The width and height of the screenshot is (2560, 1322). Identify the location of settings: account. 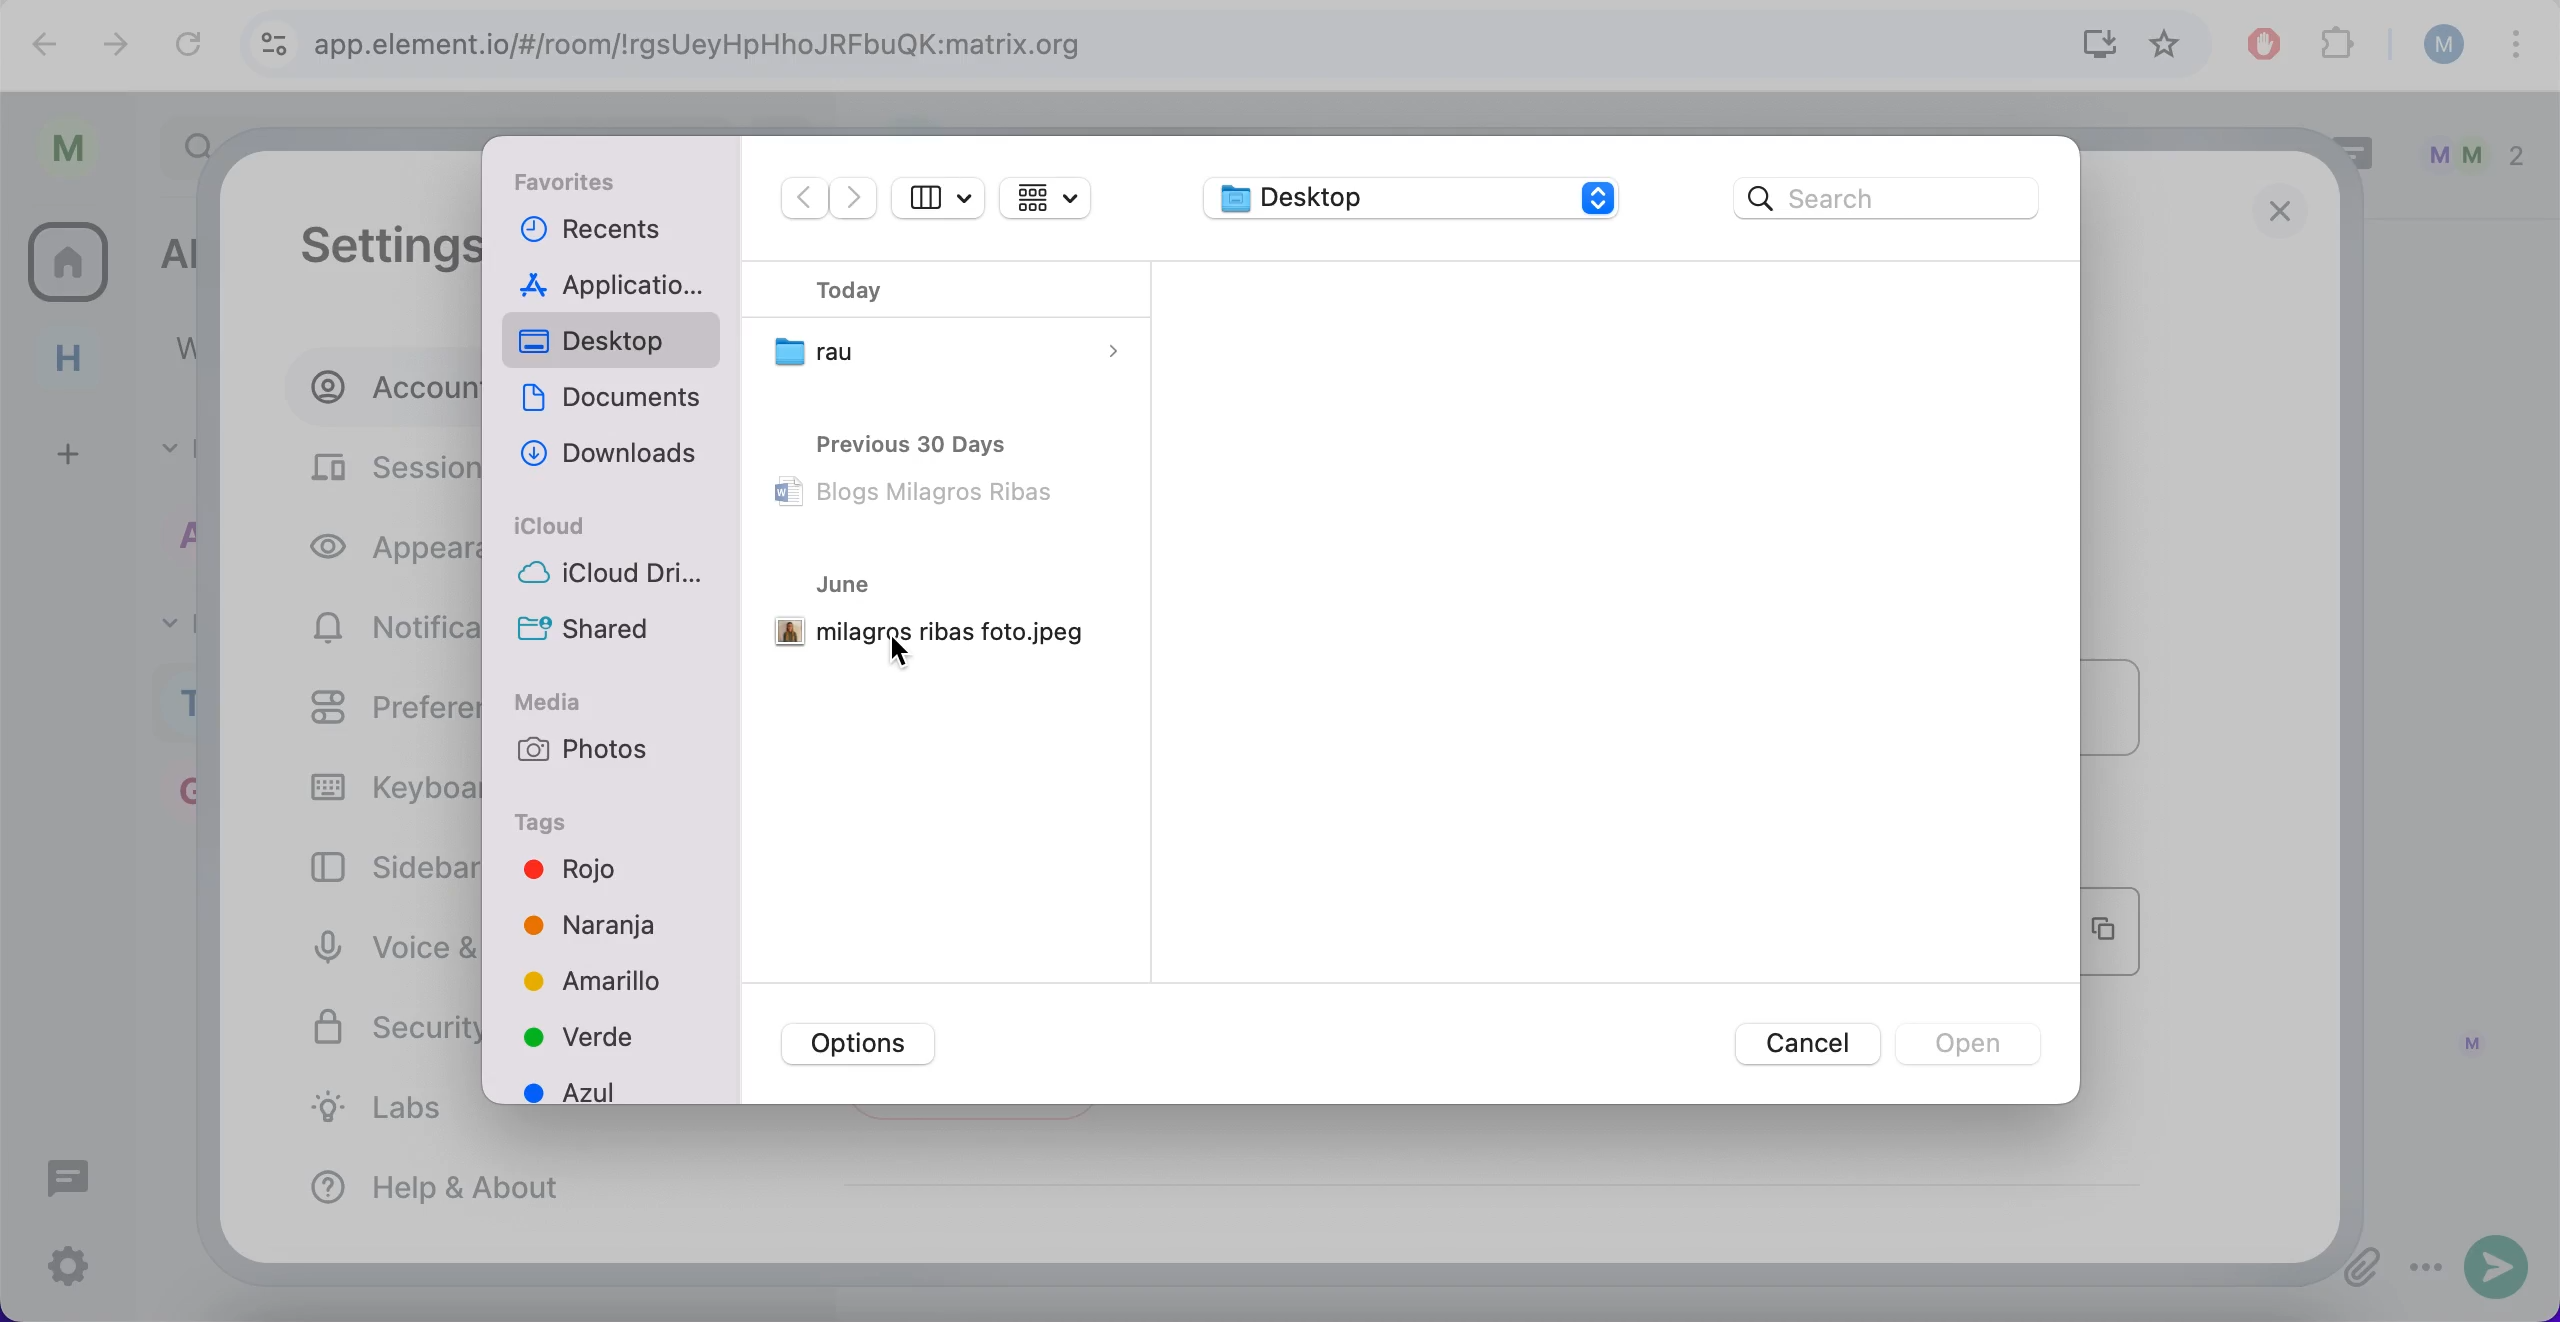
(372, 245).